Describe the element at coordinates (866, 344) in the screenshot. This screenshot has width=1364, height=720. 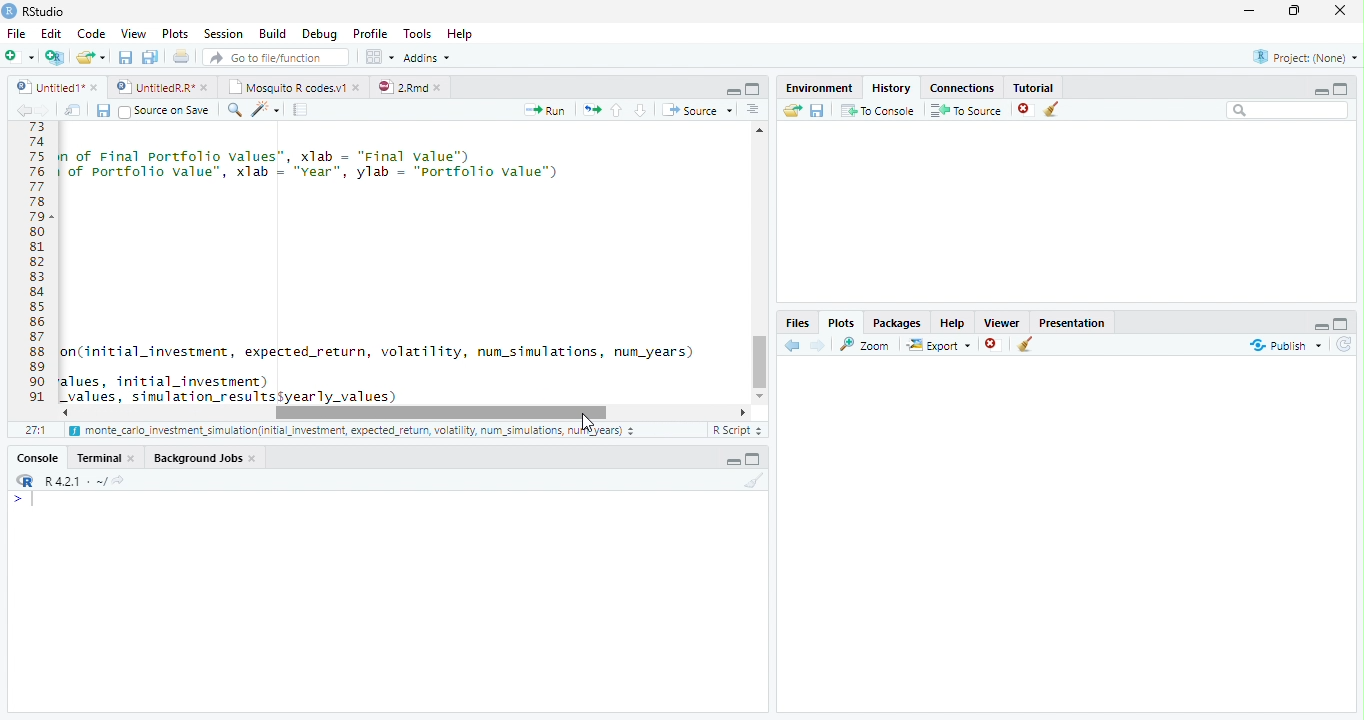
I see `Zoom` at that location.